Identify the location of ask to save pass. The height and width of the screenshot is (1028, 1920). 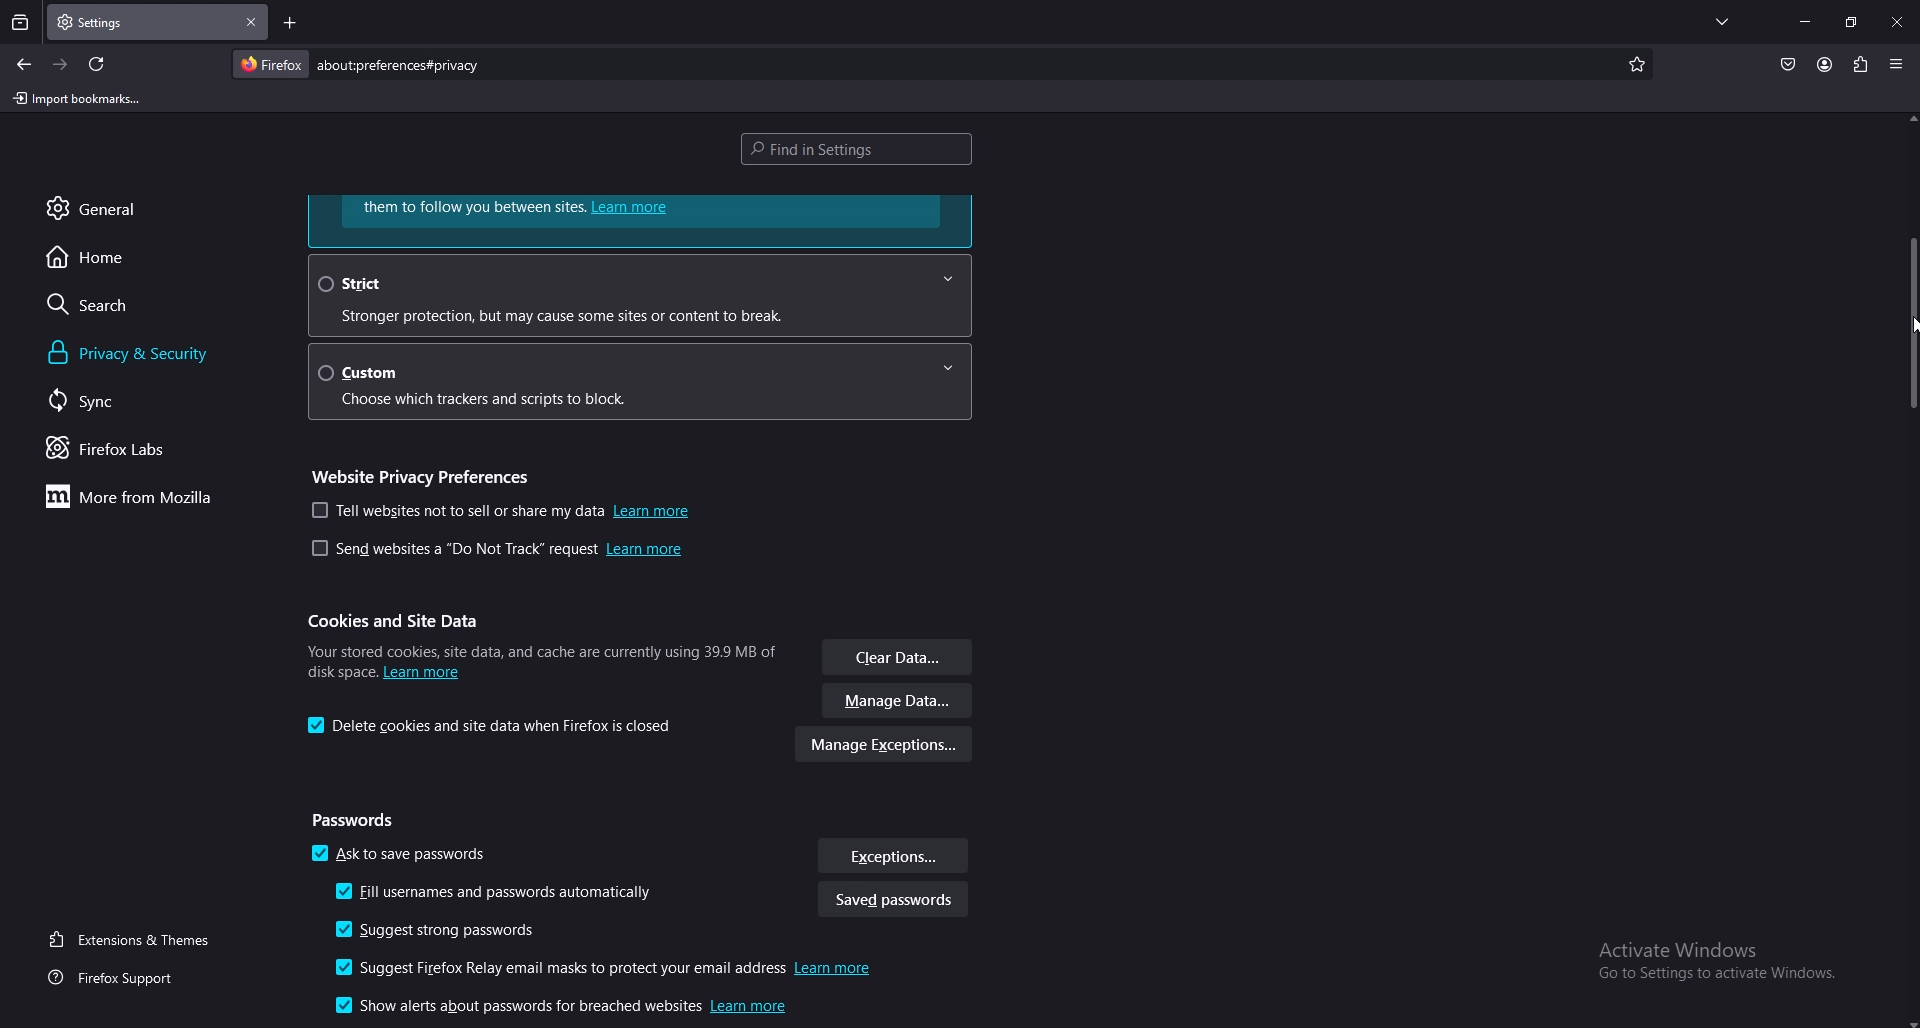
(402, 857).